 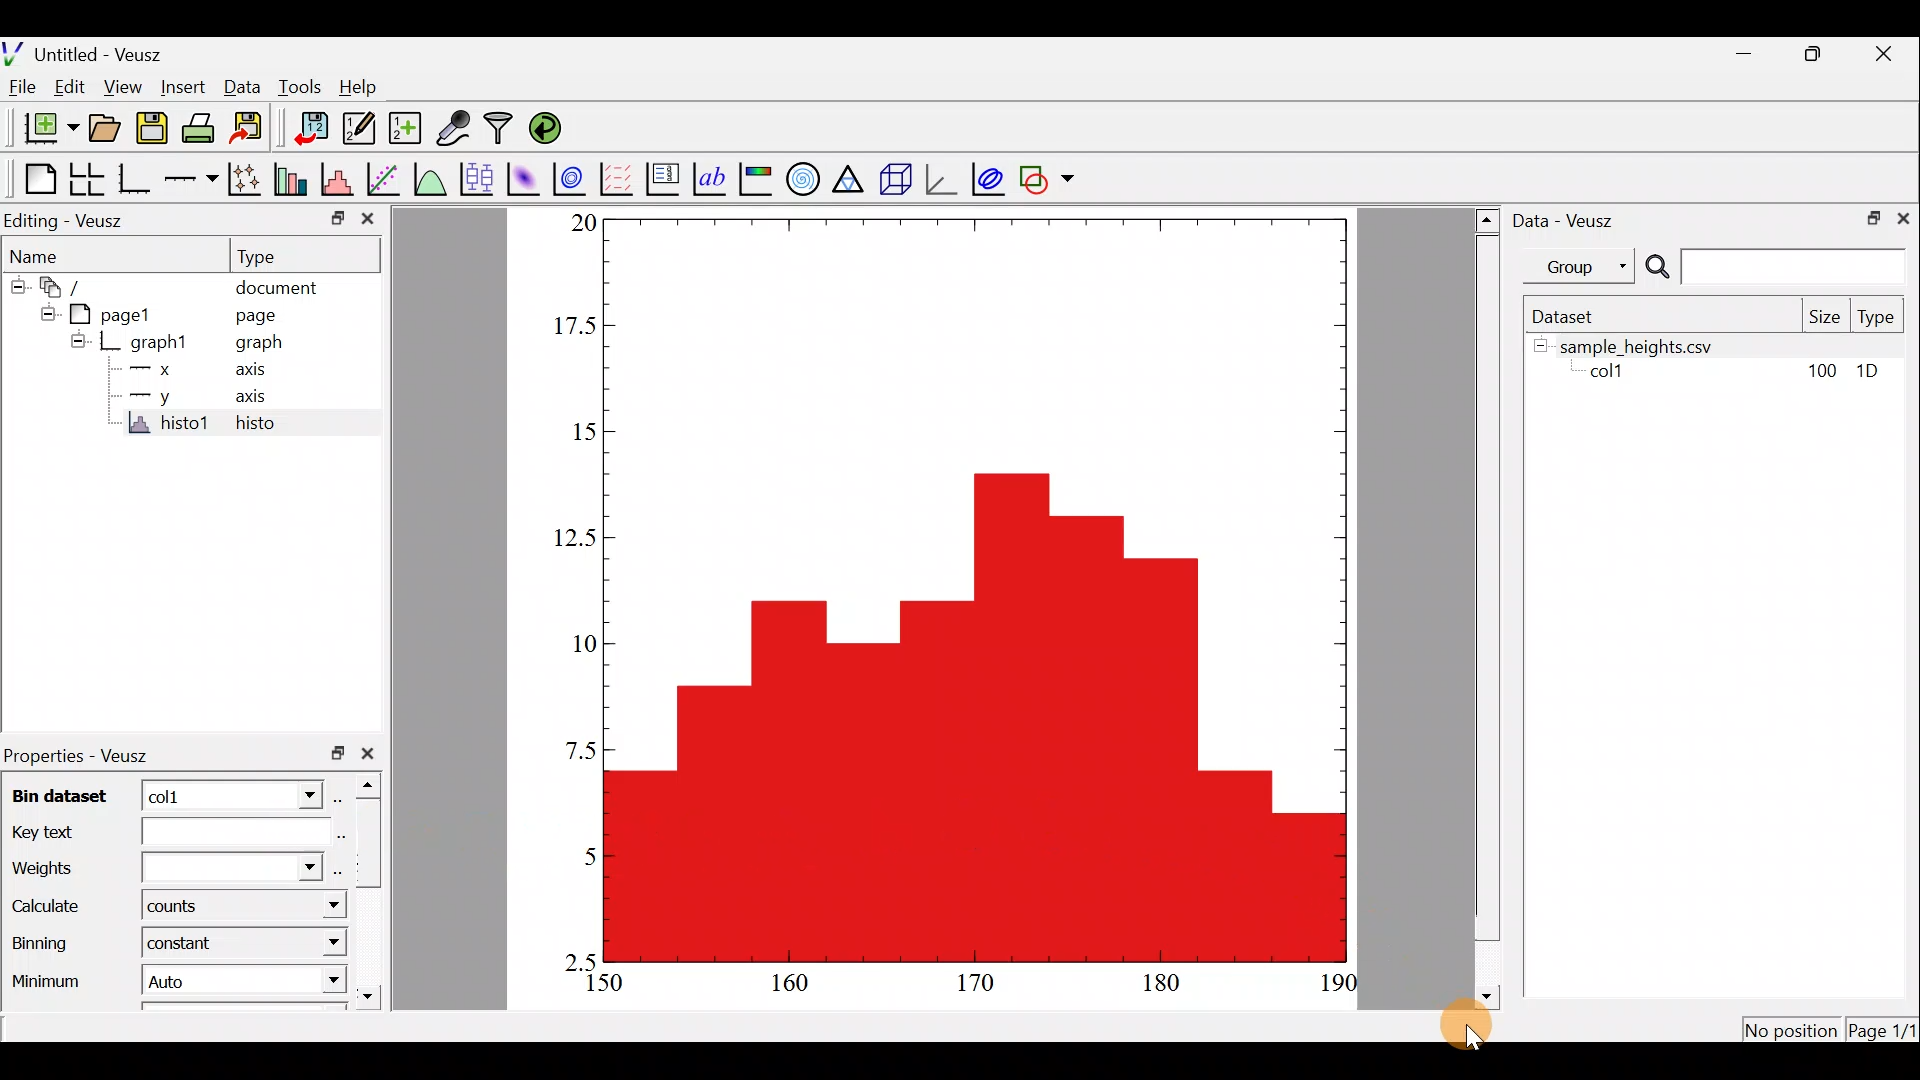 I want to click on 180, so click(x=1164, y=984).